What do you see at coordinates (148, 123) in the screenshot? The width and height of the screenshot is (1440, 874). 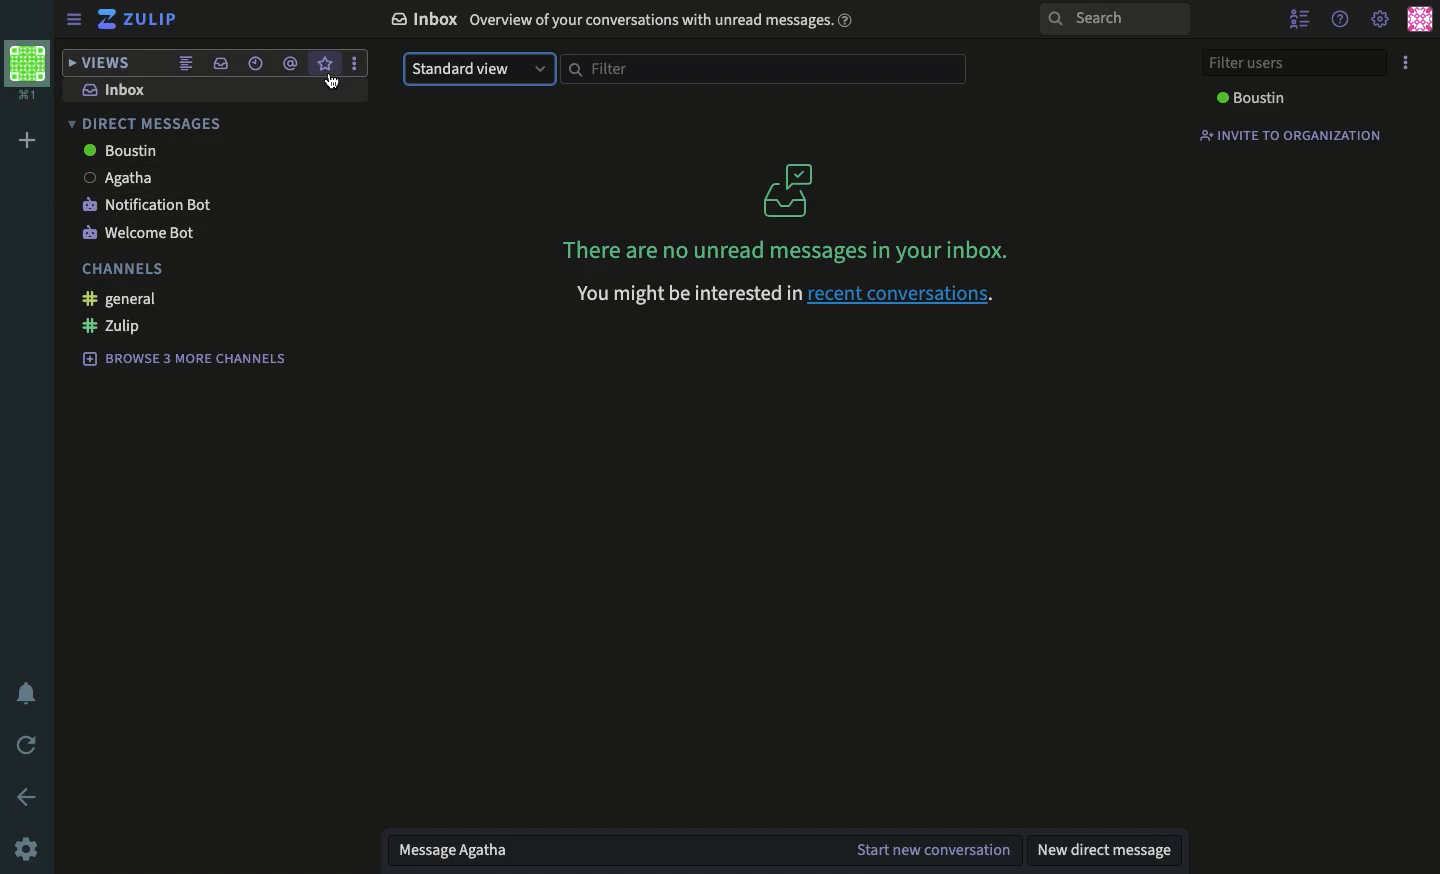 I see `direct messages` at bounding box center [148, 123].